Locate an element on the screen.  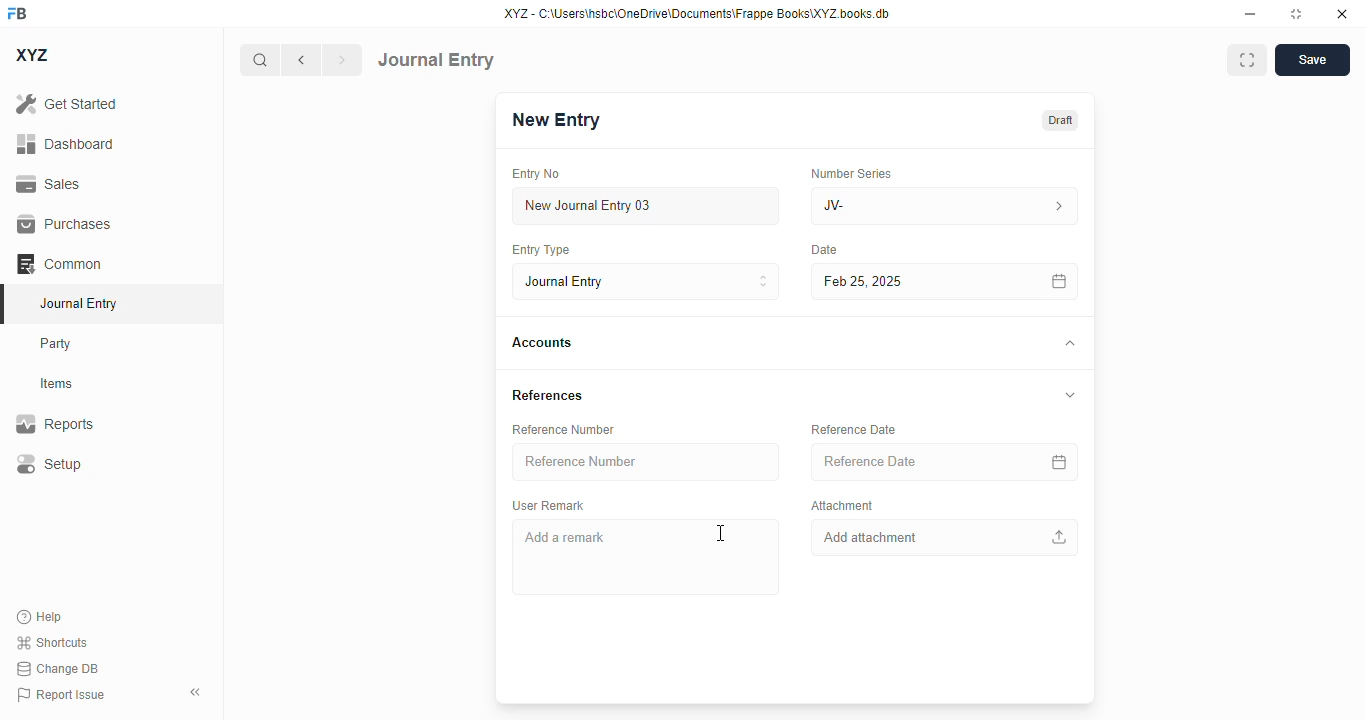
add attachment is located at coordinates (946, 538).